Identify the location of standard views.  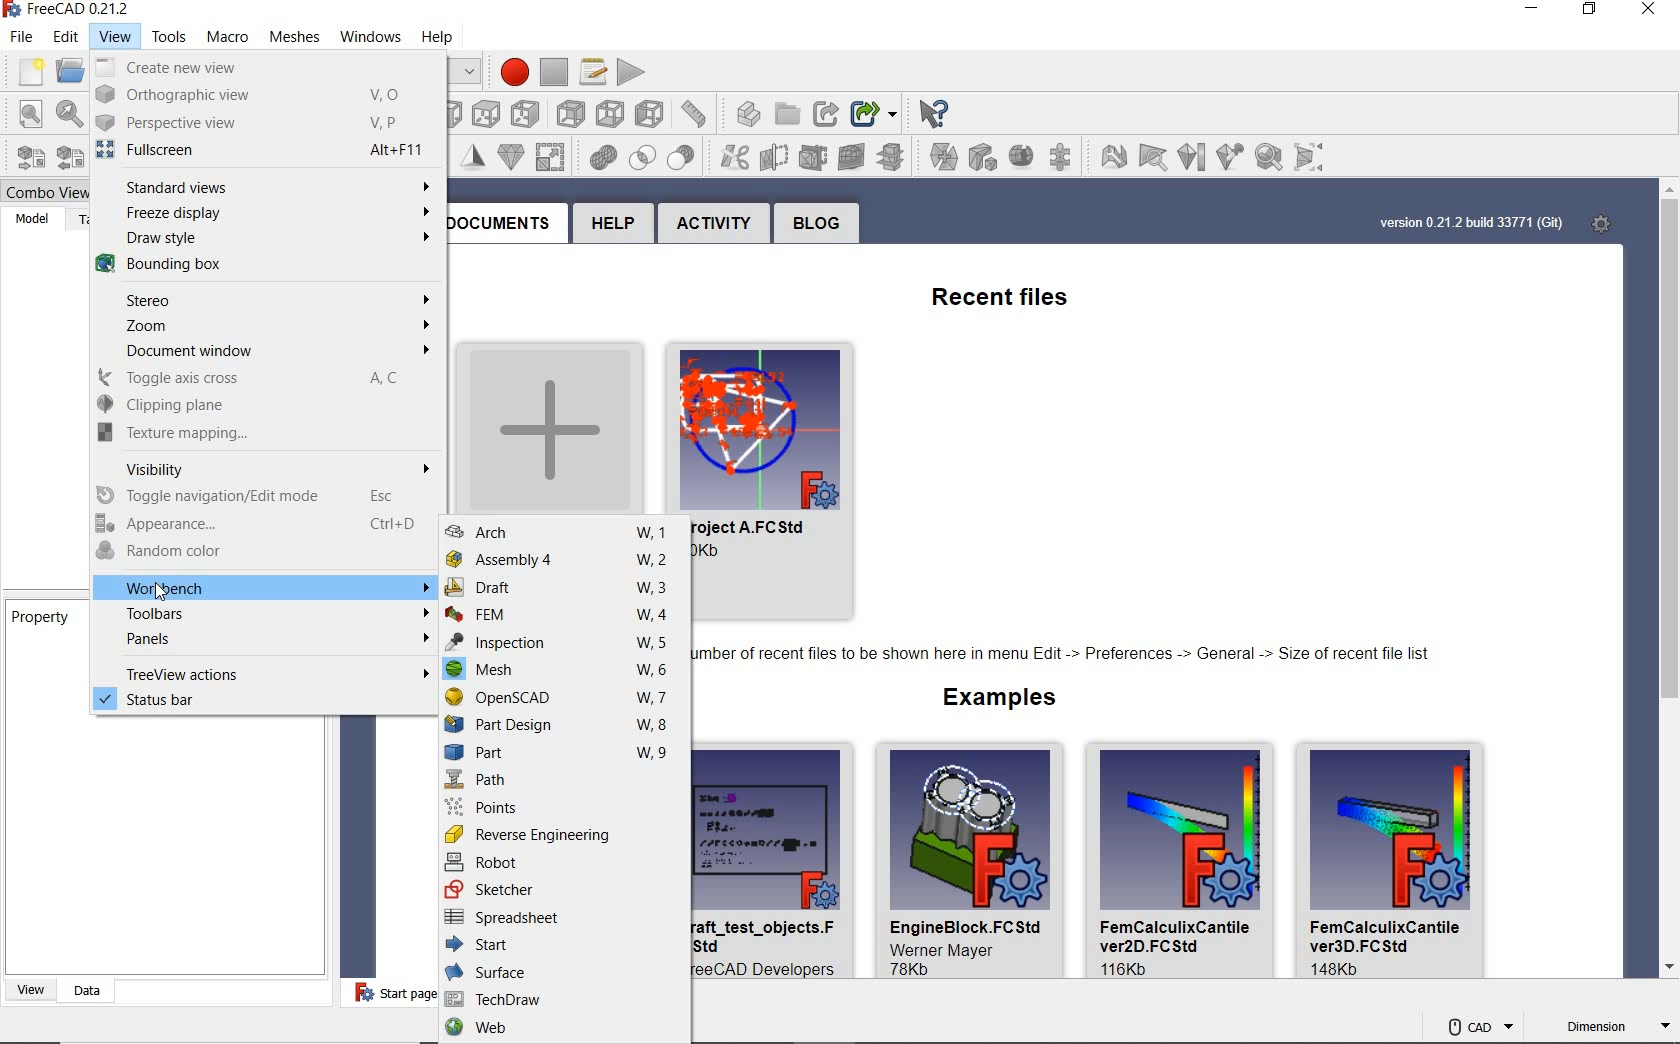
(263, 186).